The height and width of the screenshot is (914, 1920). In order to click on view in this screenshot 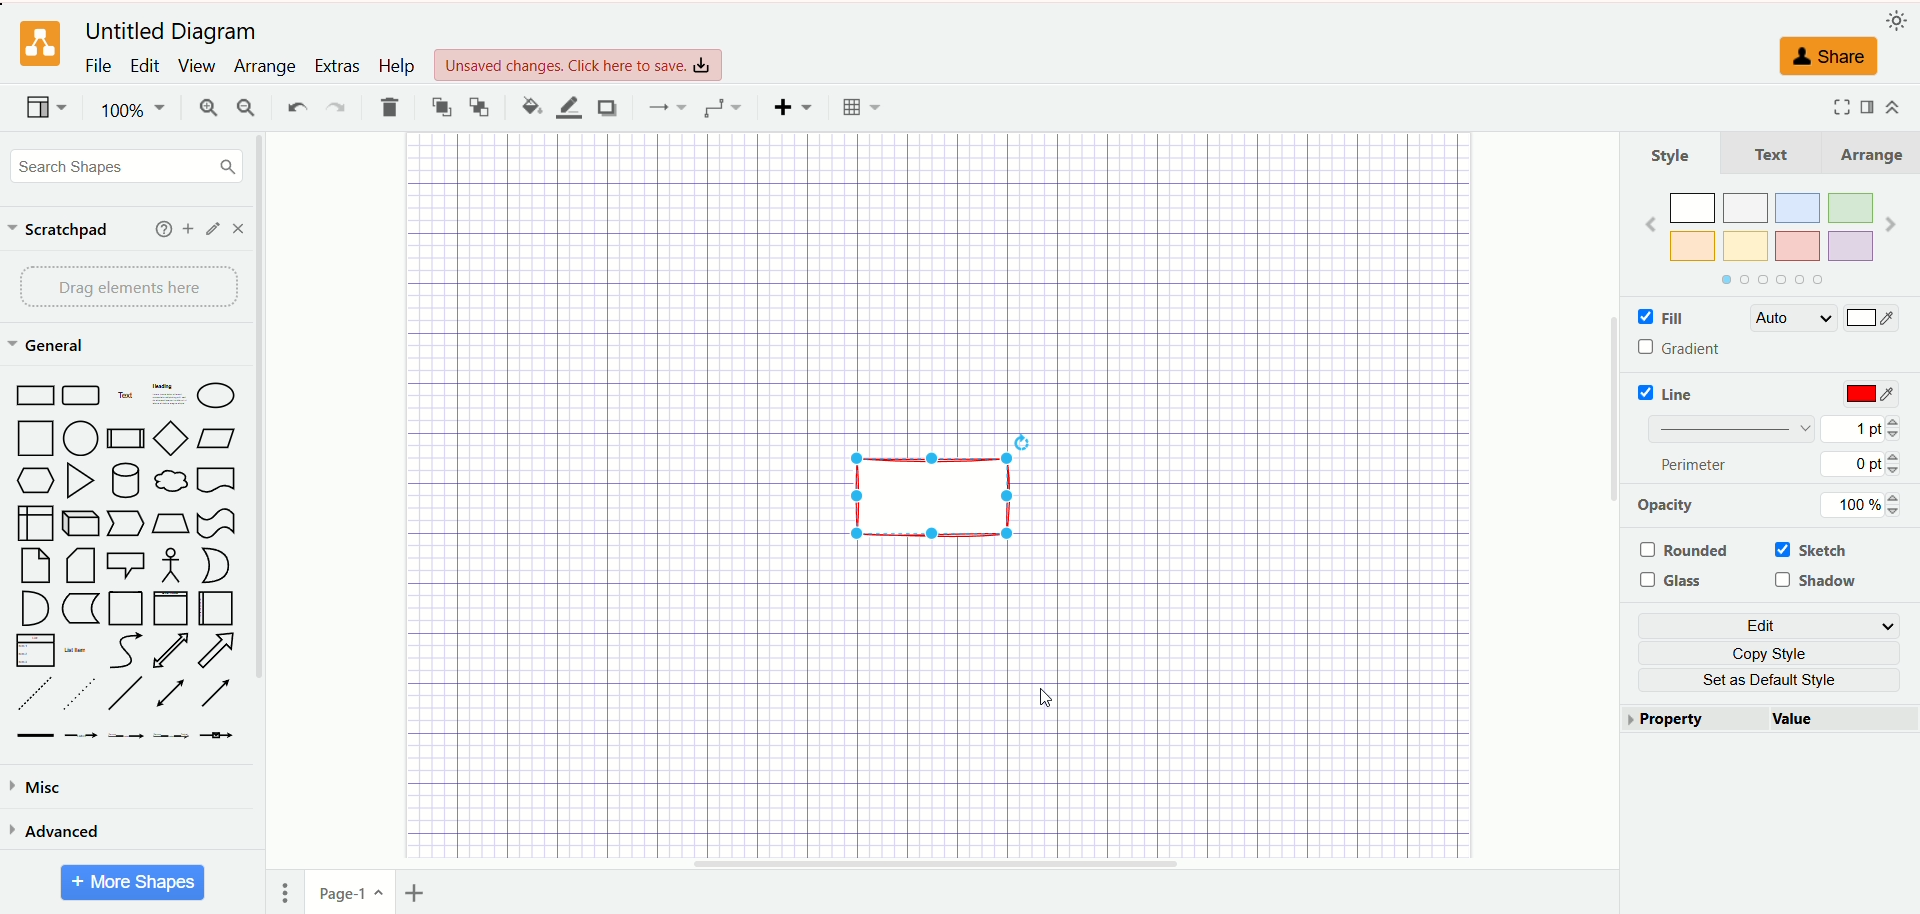, I will do `click(194, 67)`.